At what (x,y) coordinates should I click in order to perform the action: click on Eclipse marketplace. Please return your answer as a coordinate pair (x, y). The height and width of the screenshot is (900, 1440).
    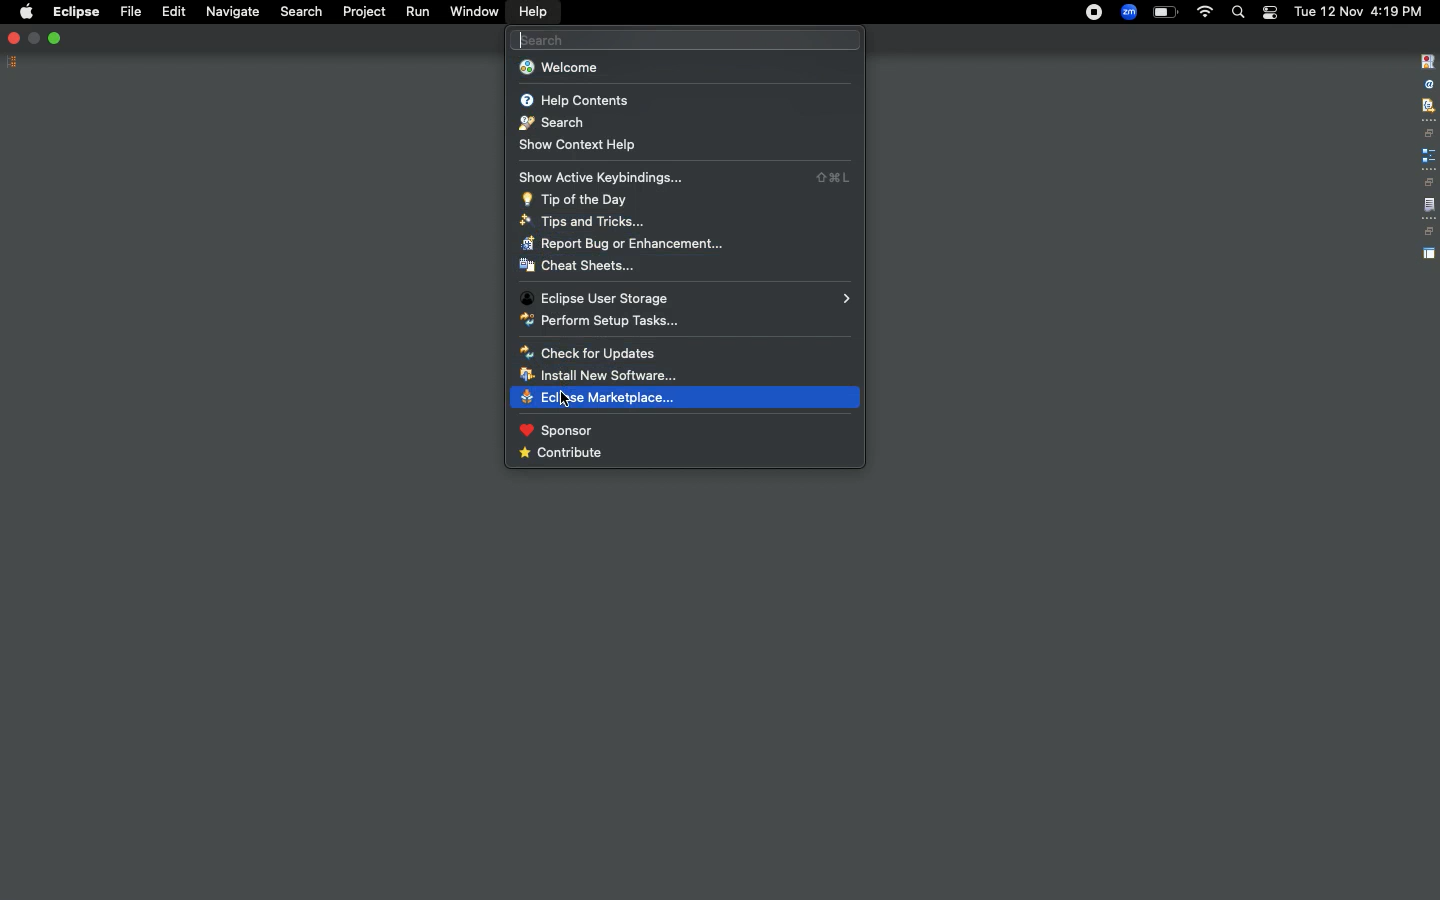
    Looking at the image, I should click on (605, 397).